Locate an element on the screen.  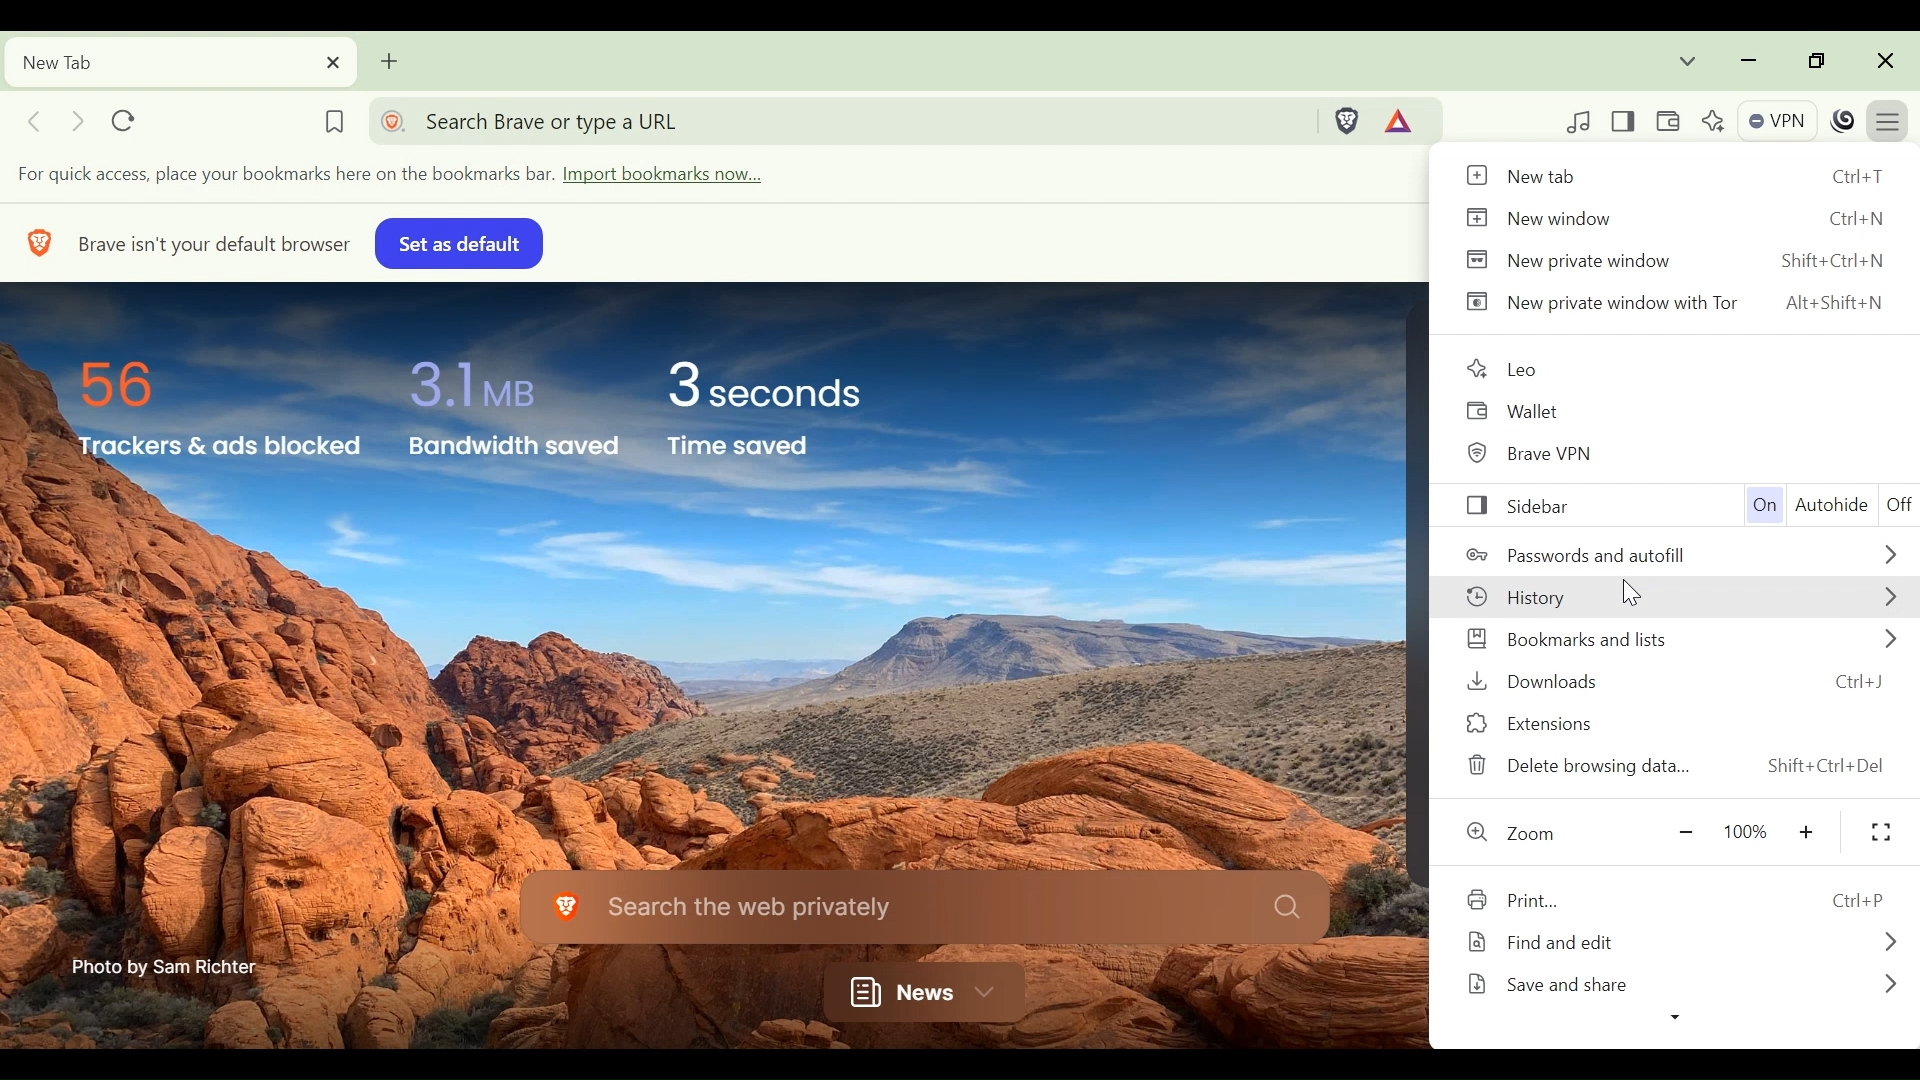
New private window Shift+Ctrl+N is located at coordinates (1678, 259).